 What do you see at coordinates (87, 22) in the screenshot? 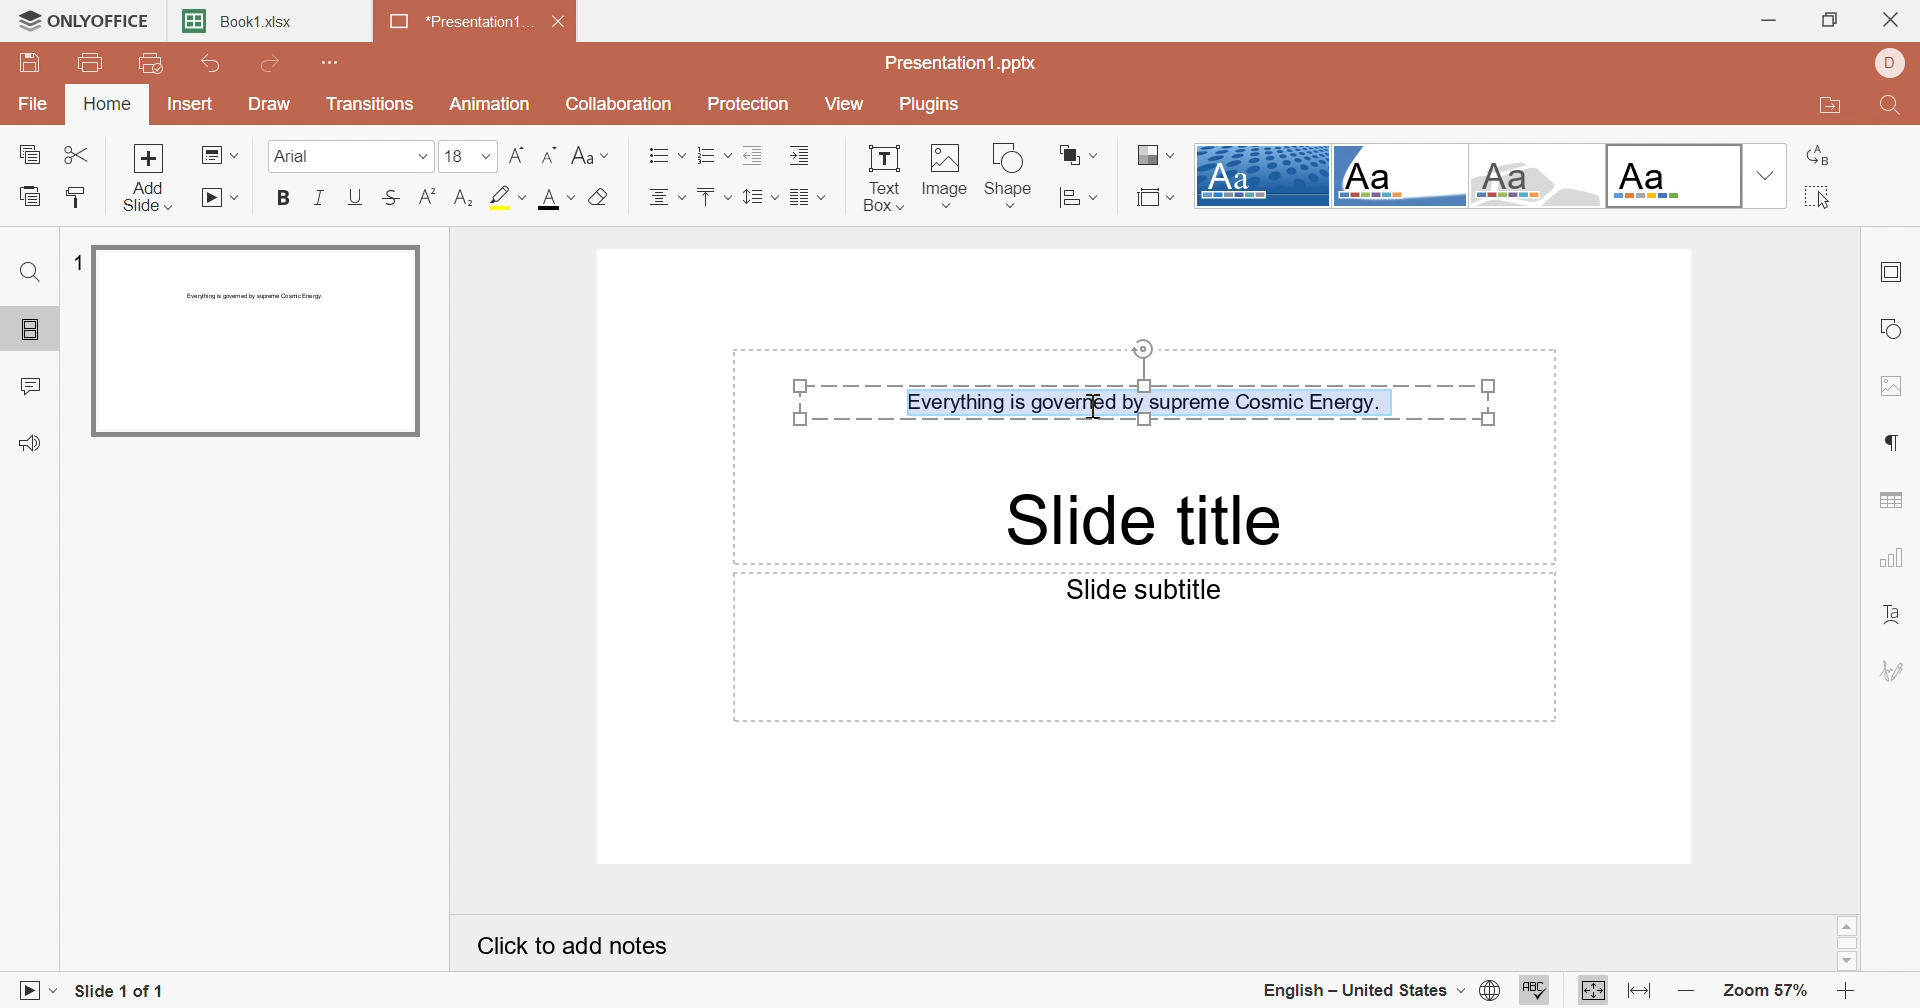
I see `ONLYOFFICE` at bounding box center [87, 22].